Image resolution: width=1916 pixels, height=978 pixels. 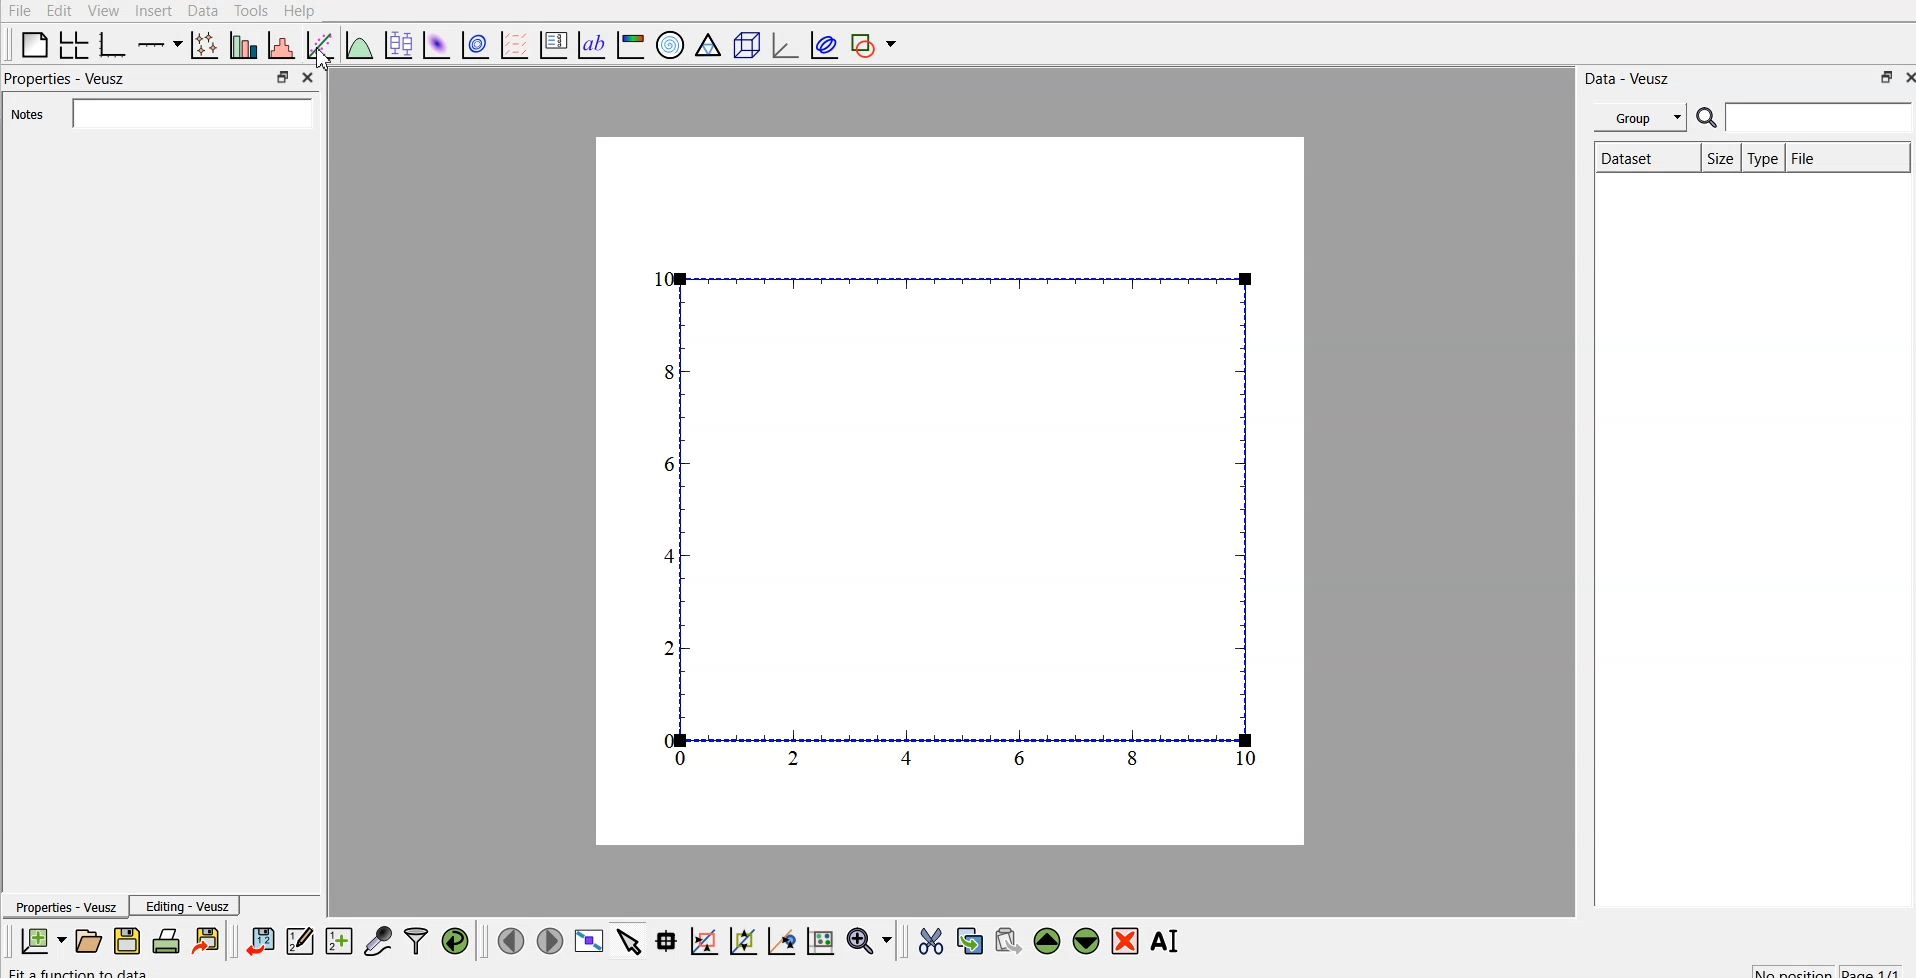 What do you see at coordinates (249, 9) in the screenshot?
I see `tools` at bounding box center [249, 9].